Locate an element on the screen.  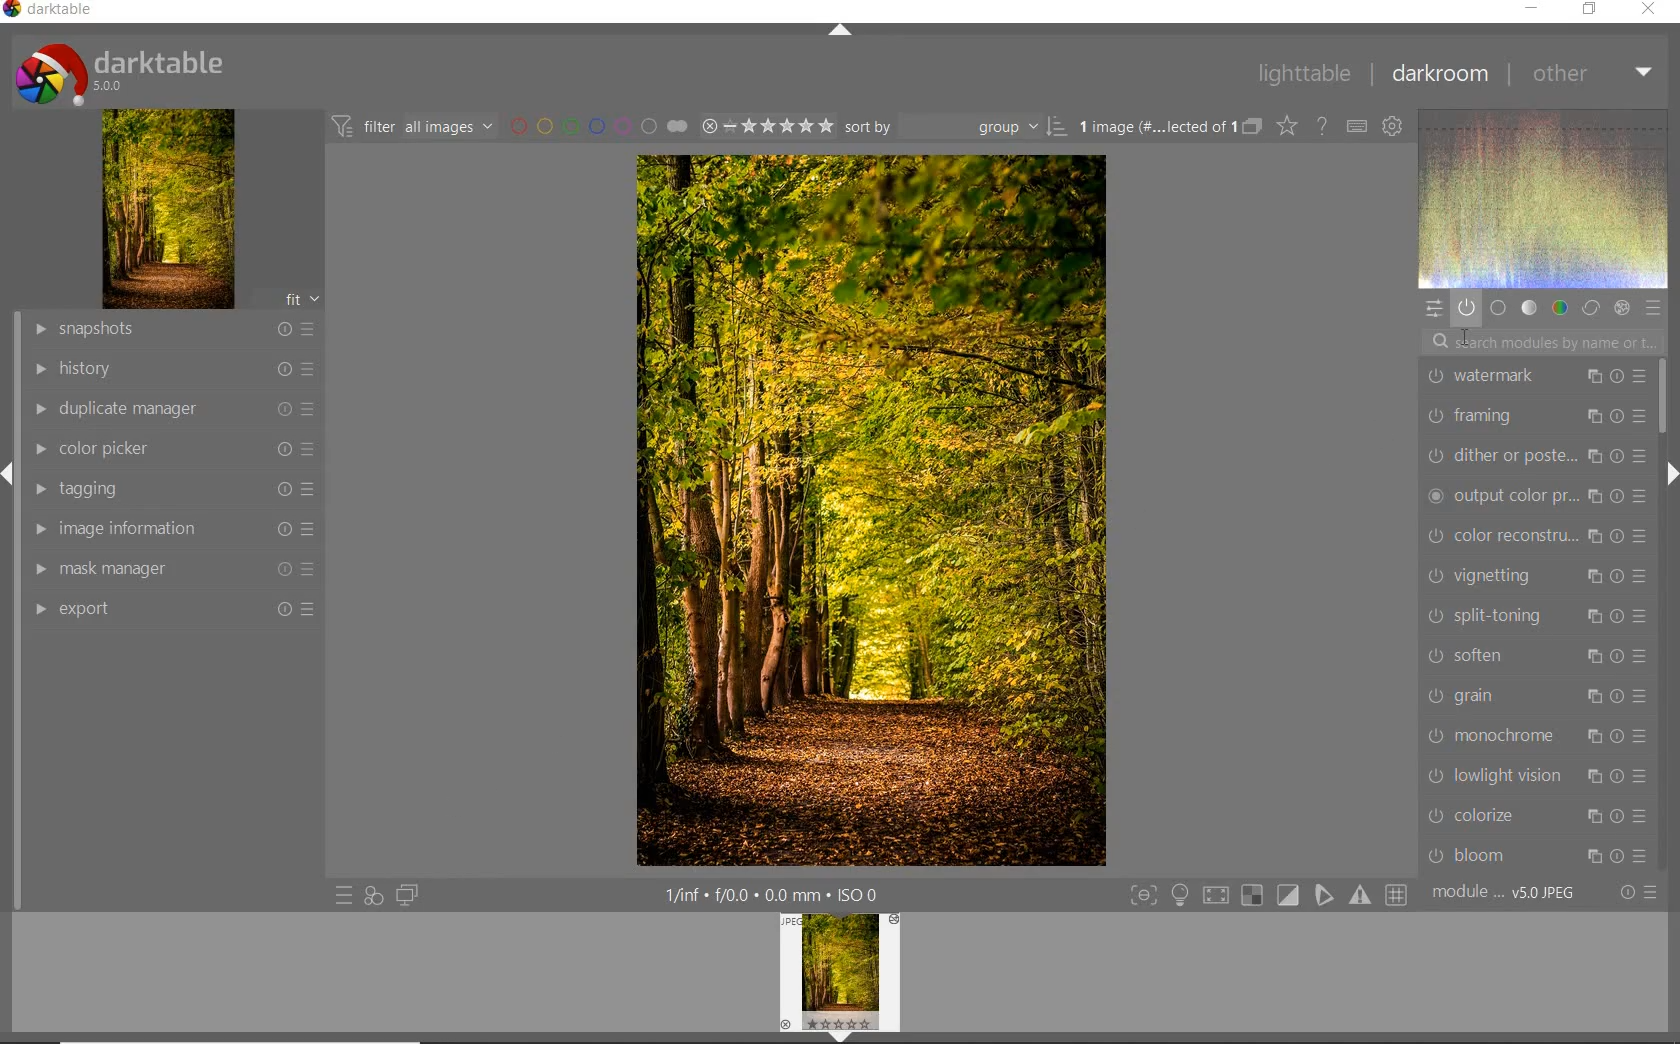
selected image range rating is located at coordinates (767, 127).